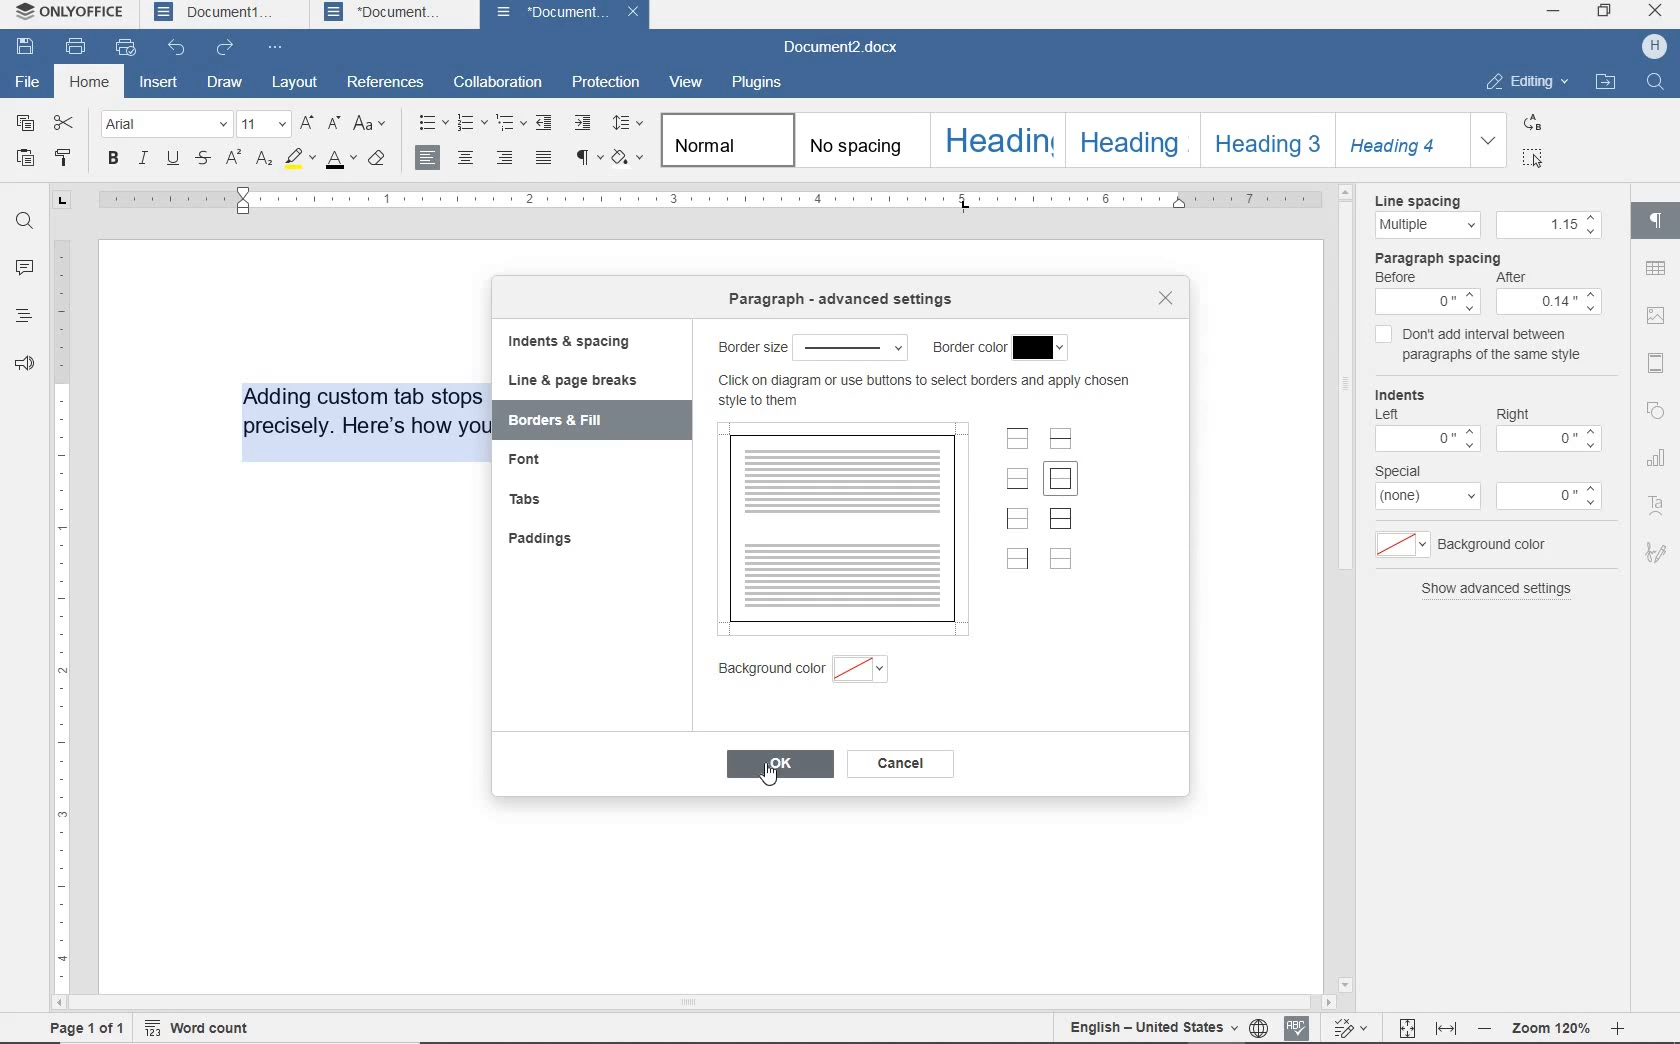 Image resolution: width=1680 pixels, height=1044 pixels. What do you see at coordinates (126, 48) in the screenshot?
I see `quick print` at bounding box center [126, 48].